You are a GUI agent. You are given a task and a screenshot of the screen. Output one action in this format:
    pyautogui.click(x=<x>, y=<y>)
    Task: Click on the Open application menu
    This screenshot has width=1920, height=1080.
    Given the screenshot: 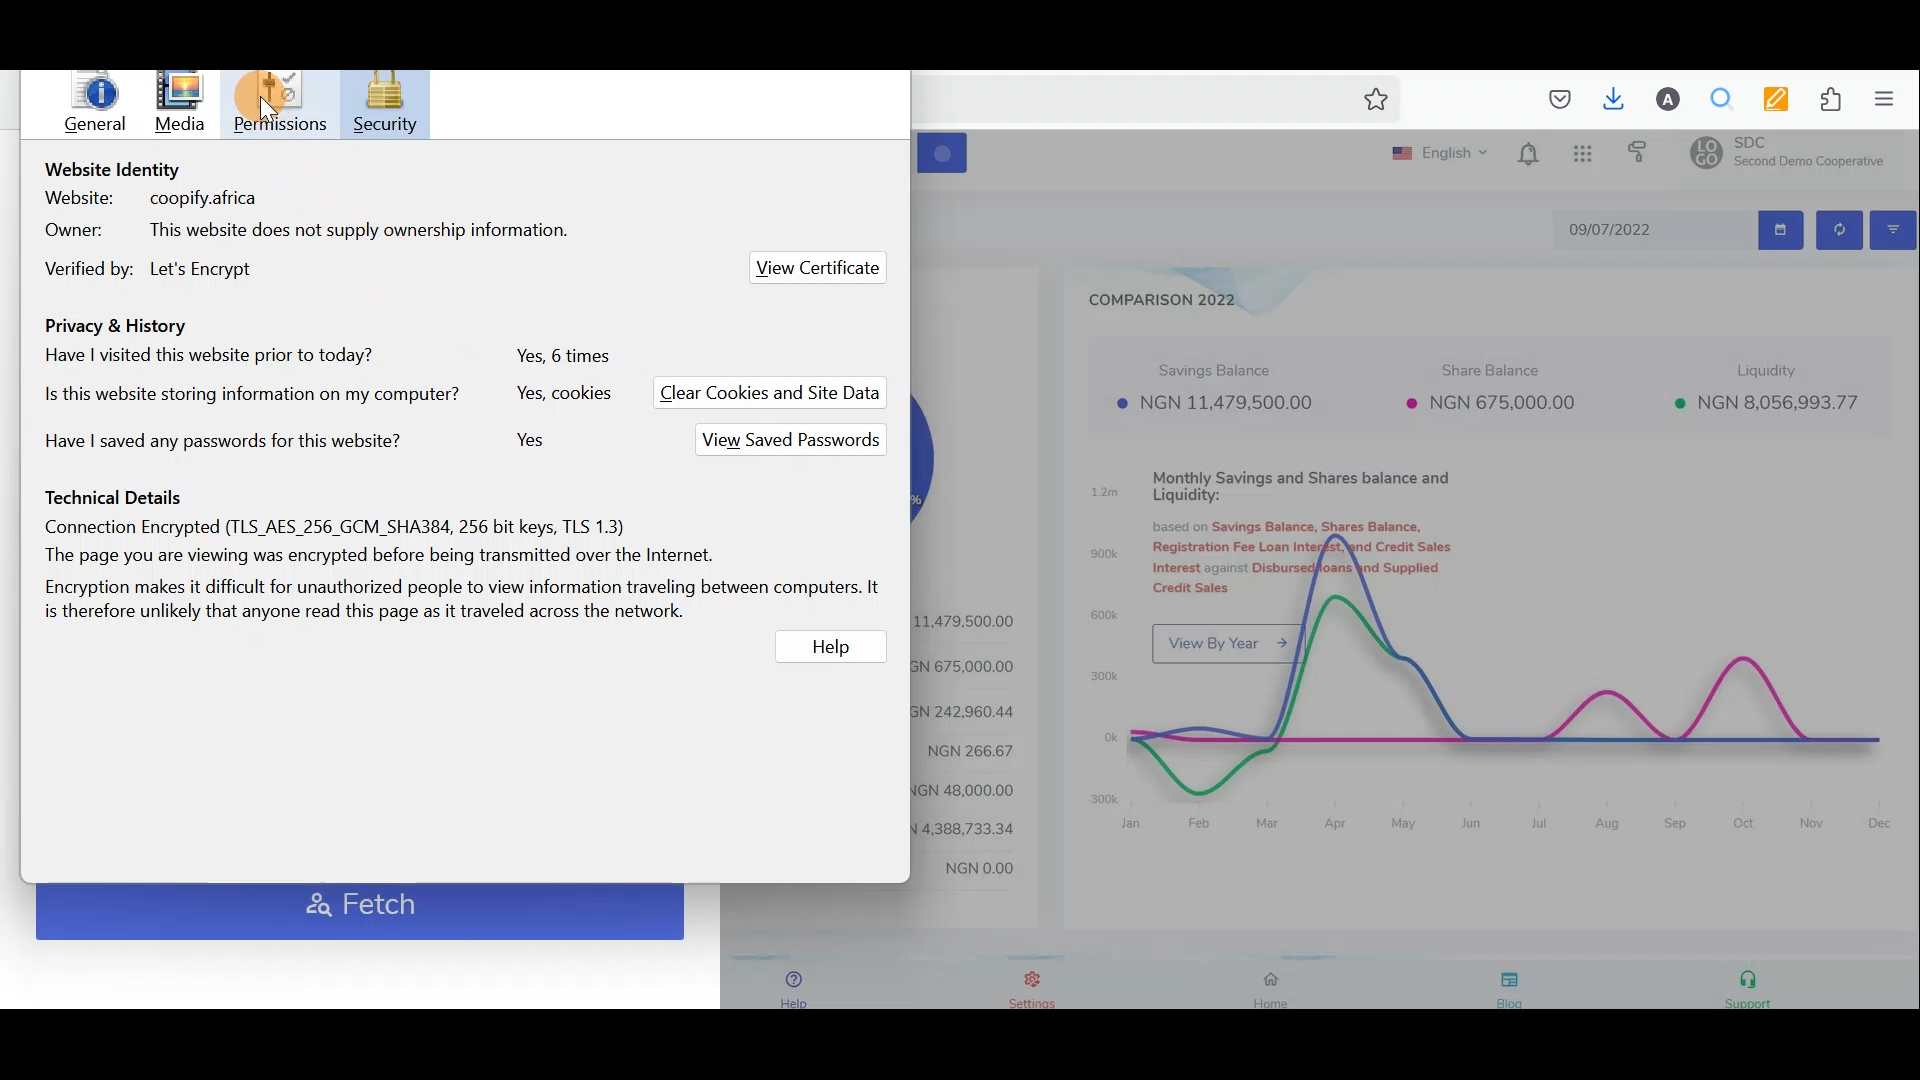 What is the action you would take?
    pyautogui.click(x=1890, y=100)
    